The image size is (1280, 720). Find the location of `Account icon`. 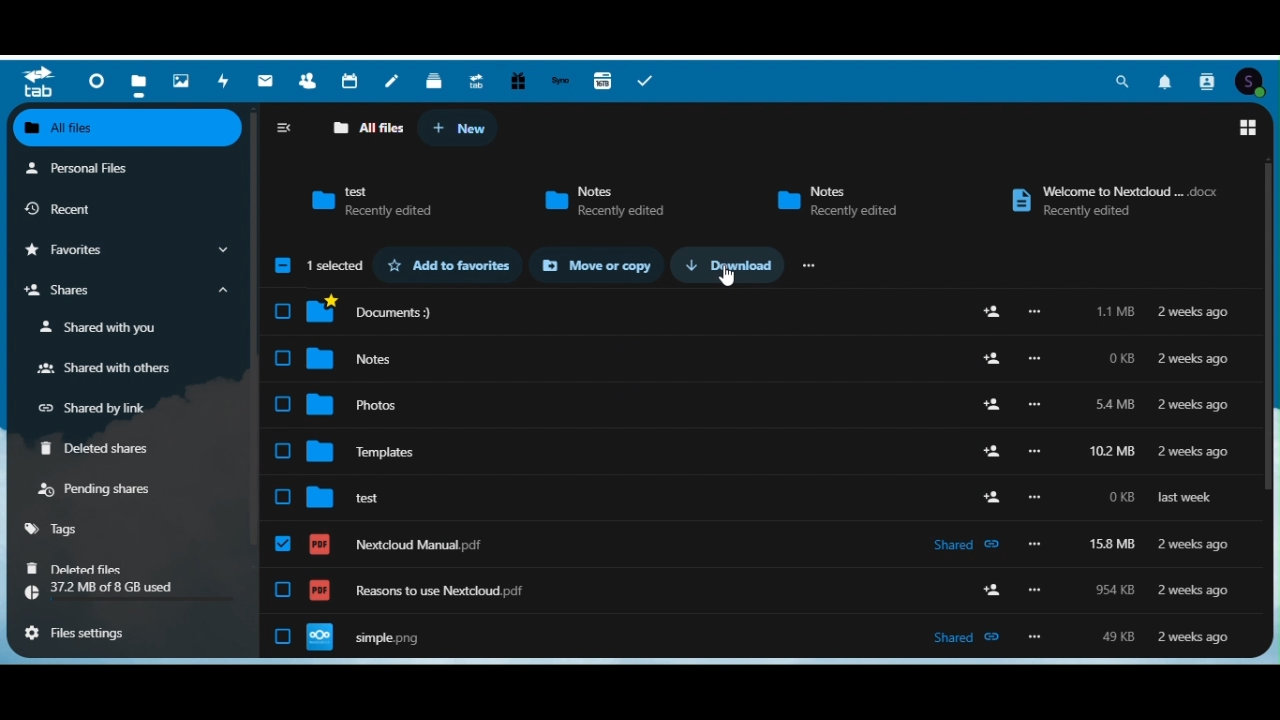

Account icon is located at coordinates (1255, 80).